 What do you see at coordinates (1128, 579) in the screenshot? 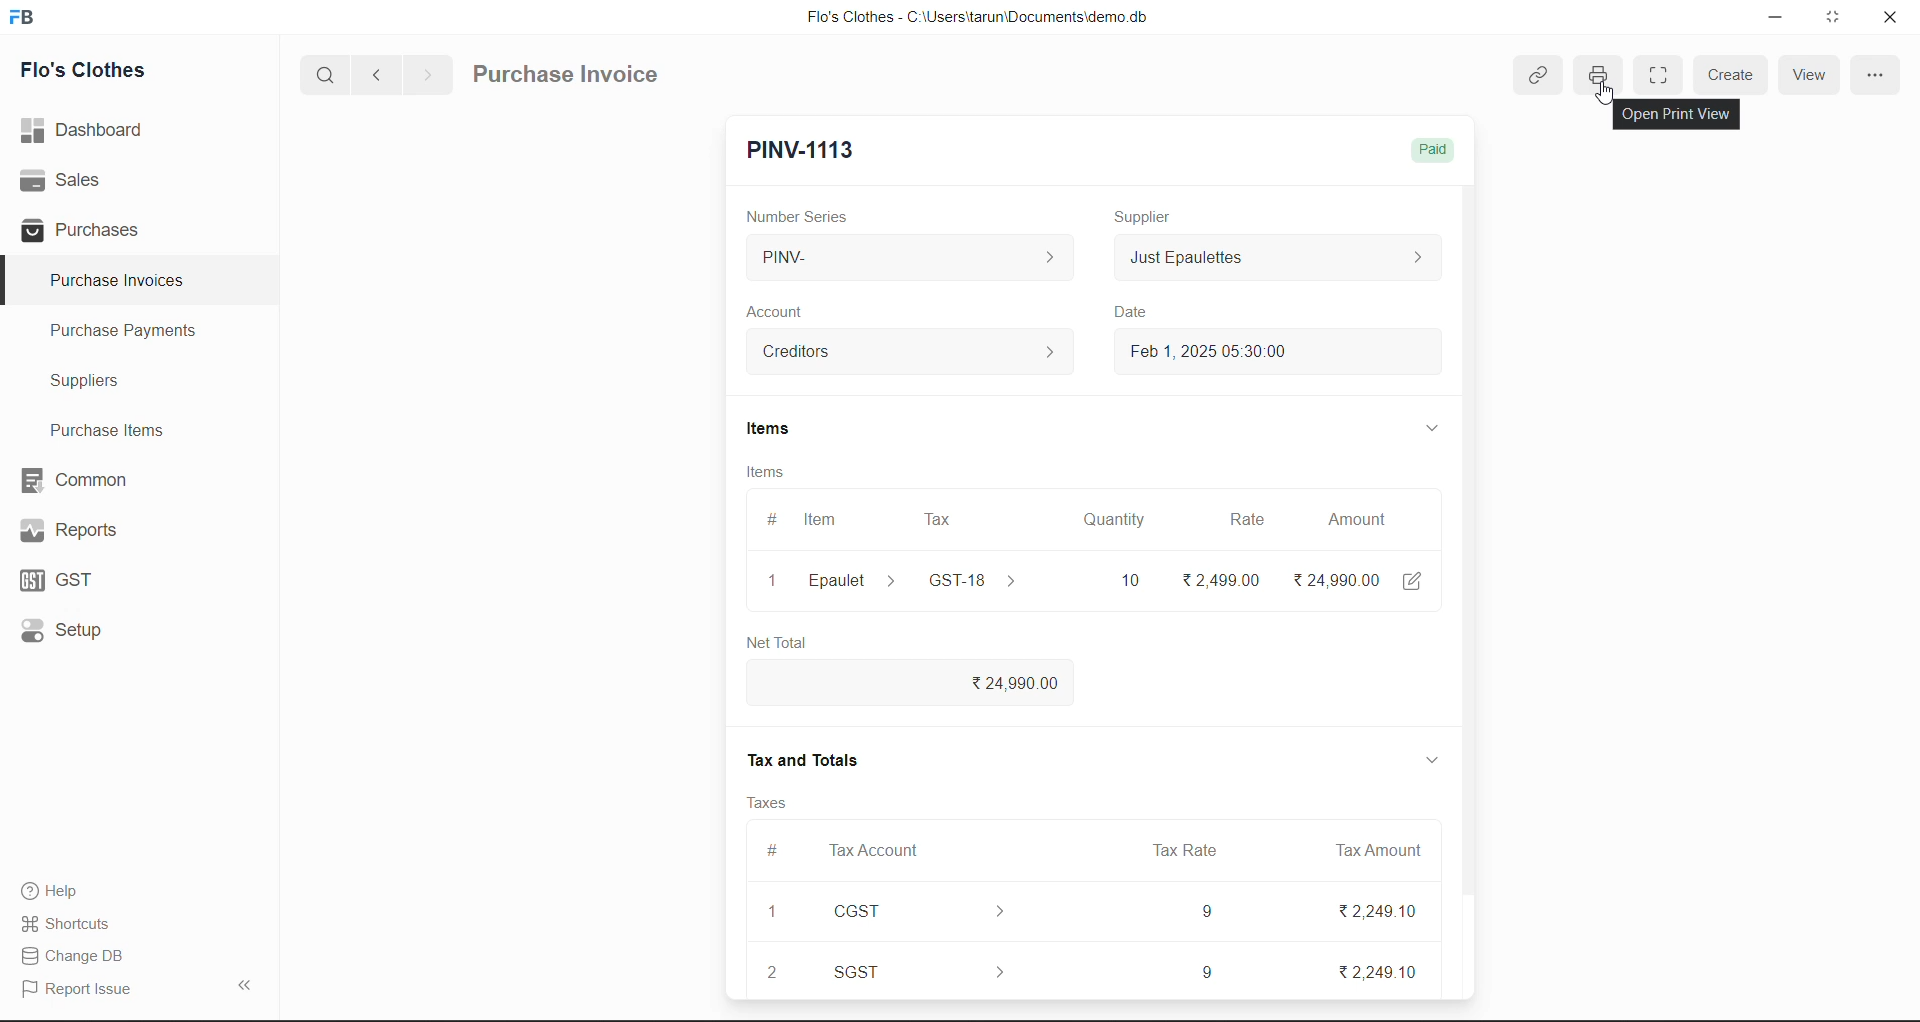
I see `10` at bounding box center [1128, 579].